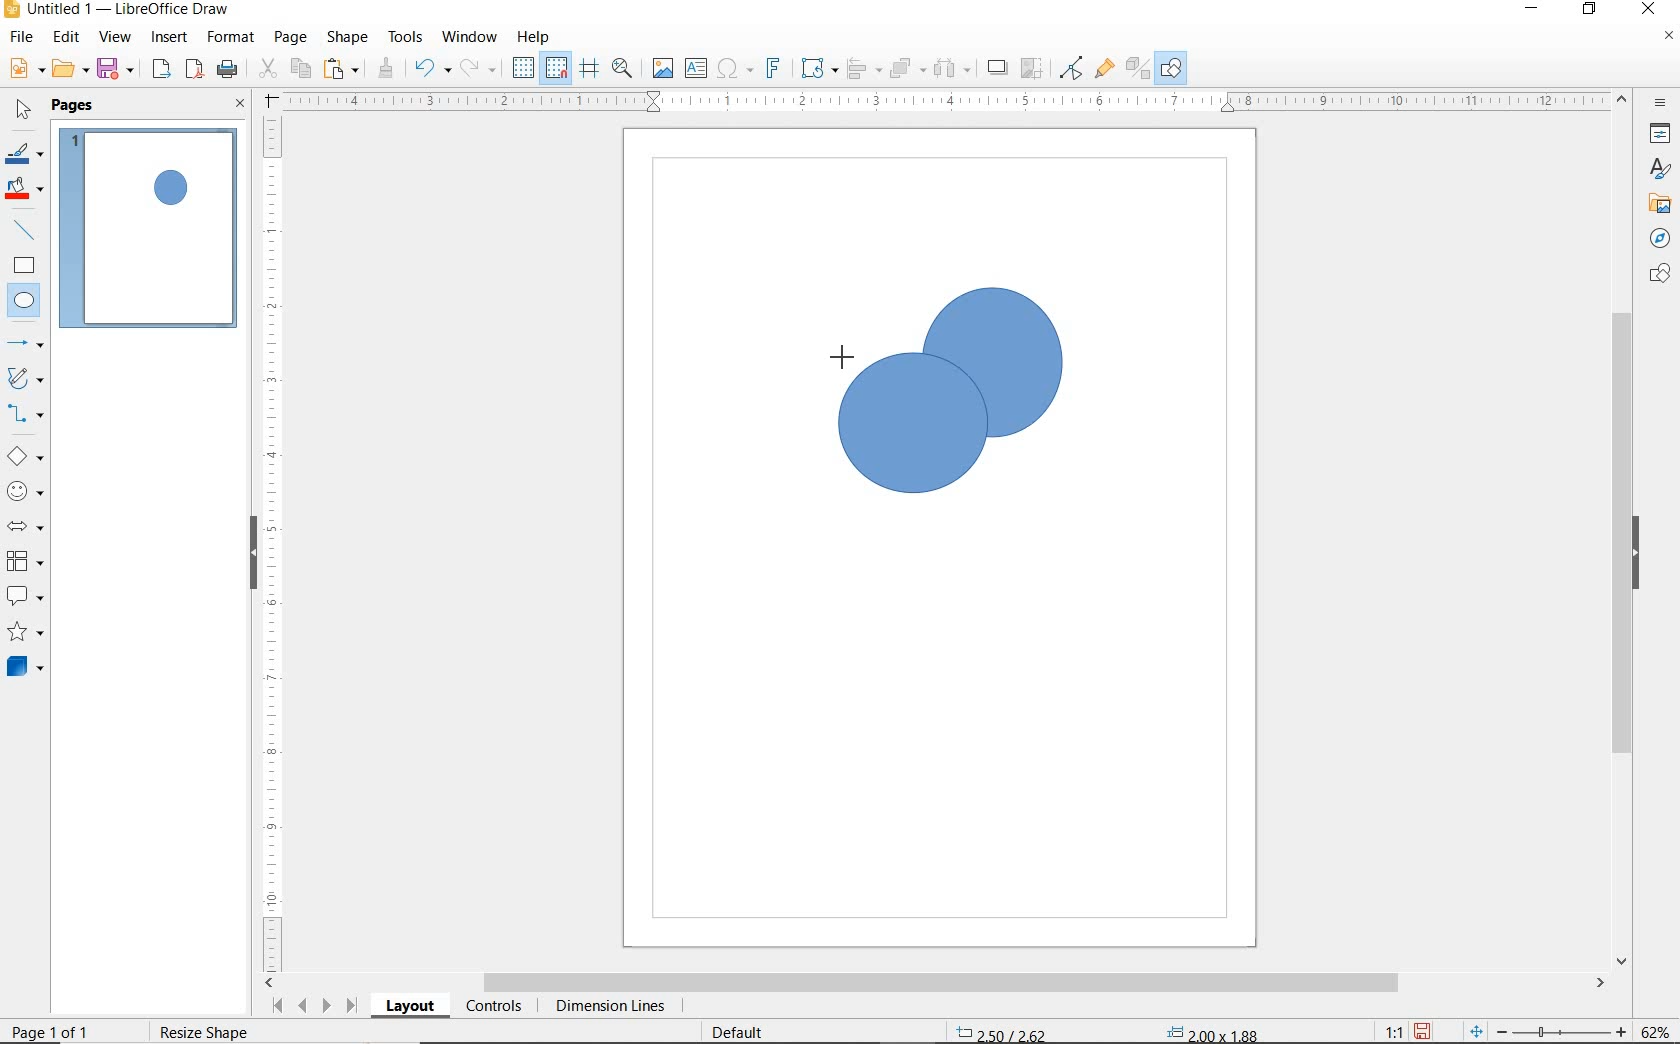 This screenshot has width=1680, height=1044. What do you see at coordinates (1138, 70) in the screenshot?
I see `TOGGLE EXTRUSION` at bounding box center [1138, 70].